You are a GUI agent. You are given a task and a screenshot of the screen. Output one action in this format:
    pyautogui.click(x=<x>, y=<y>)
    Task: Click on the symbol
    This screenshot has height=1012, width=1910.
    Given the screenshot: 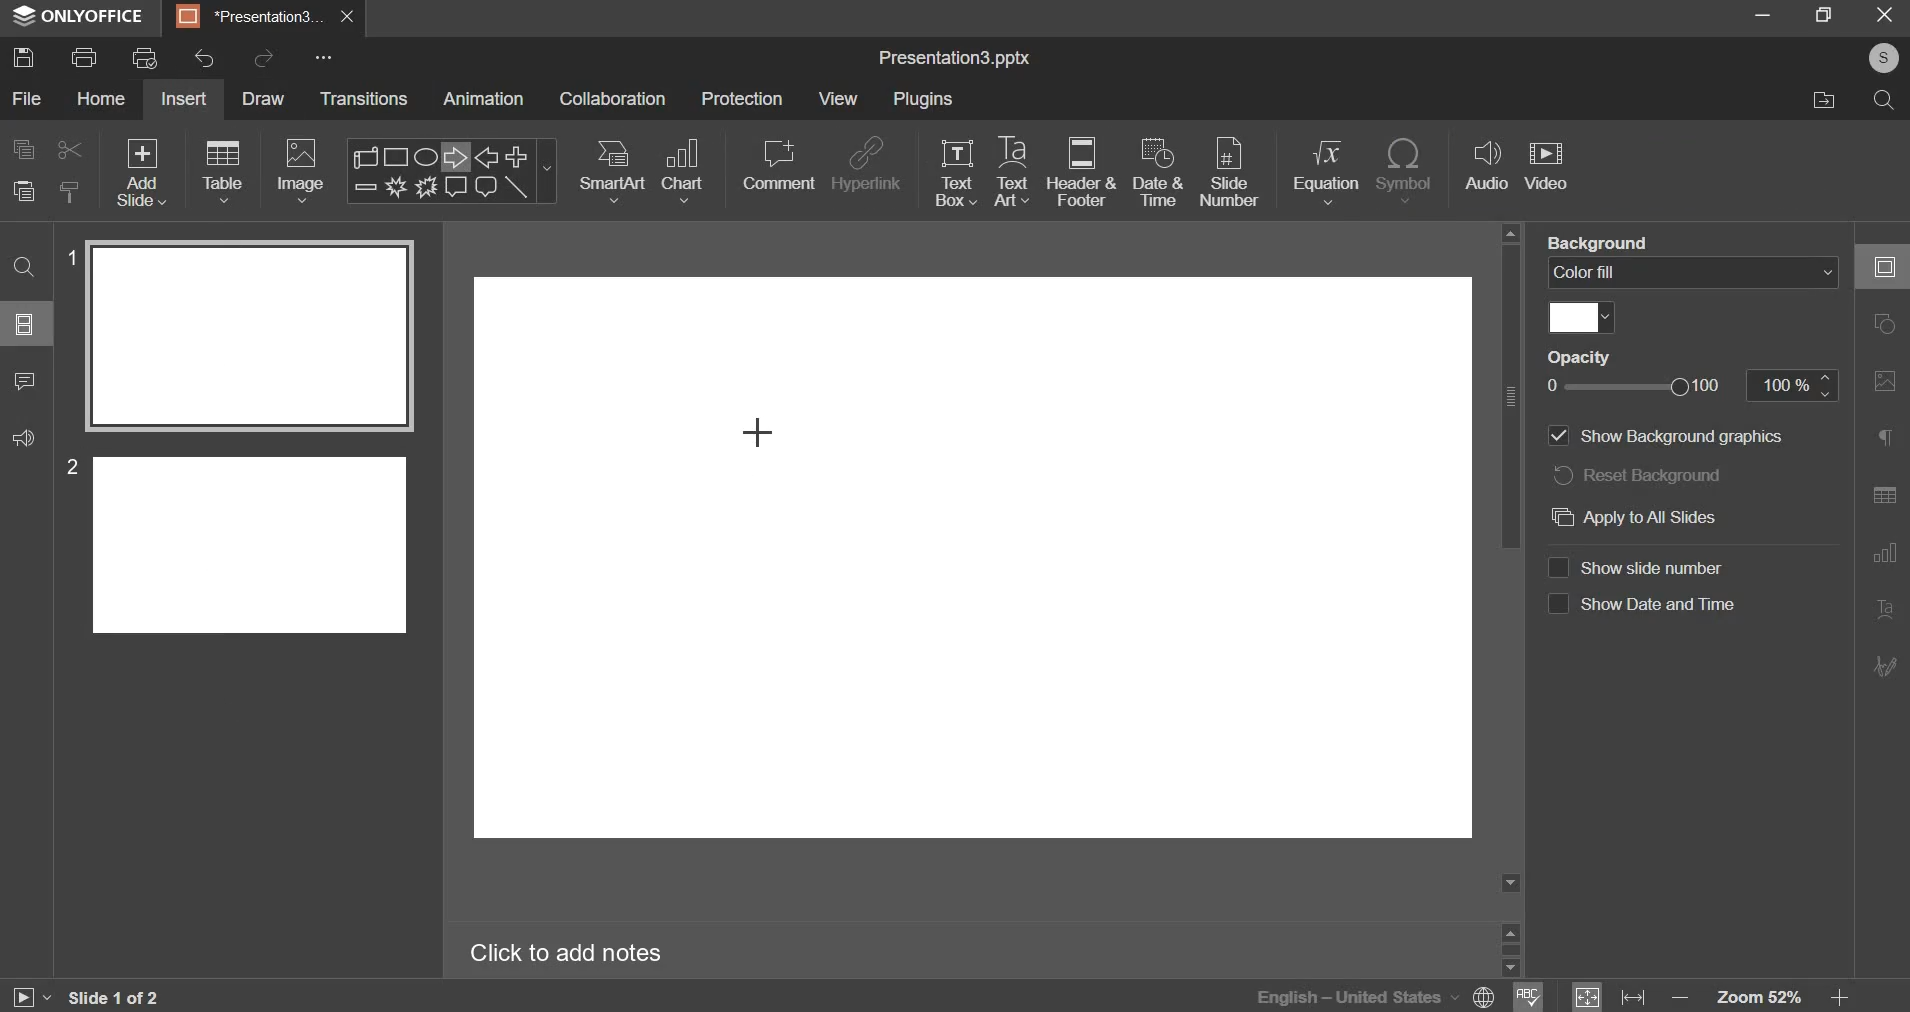 What is the action you would take?
    pyautogui.click(x=1404, y=171)
    